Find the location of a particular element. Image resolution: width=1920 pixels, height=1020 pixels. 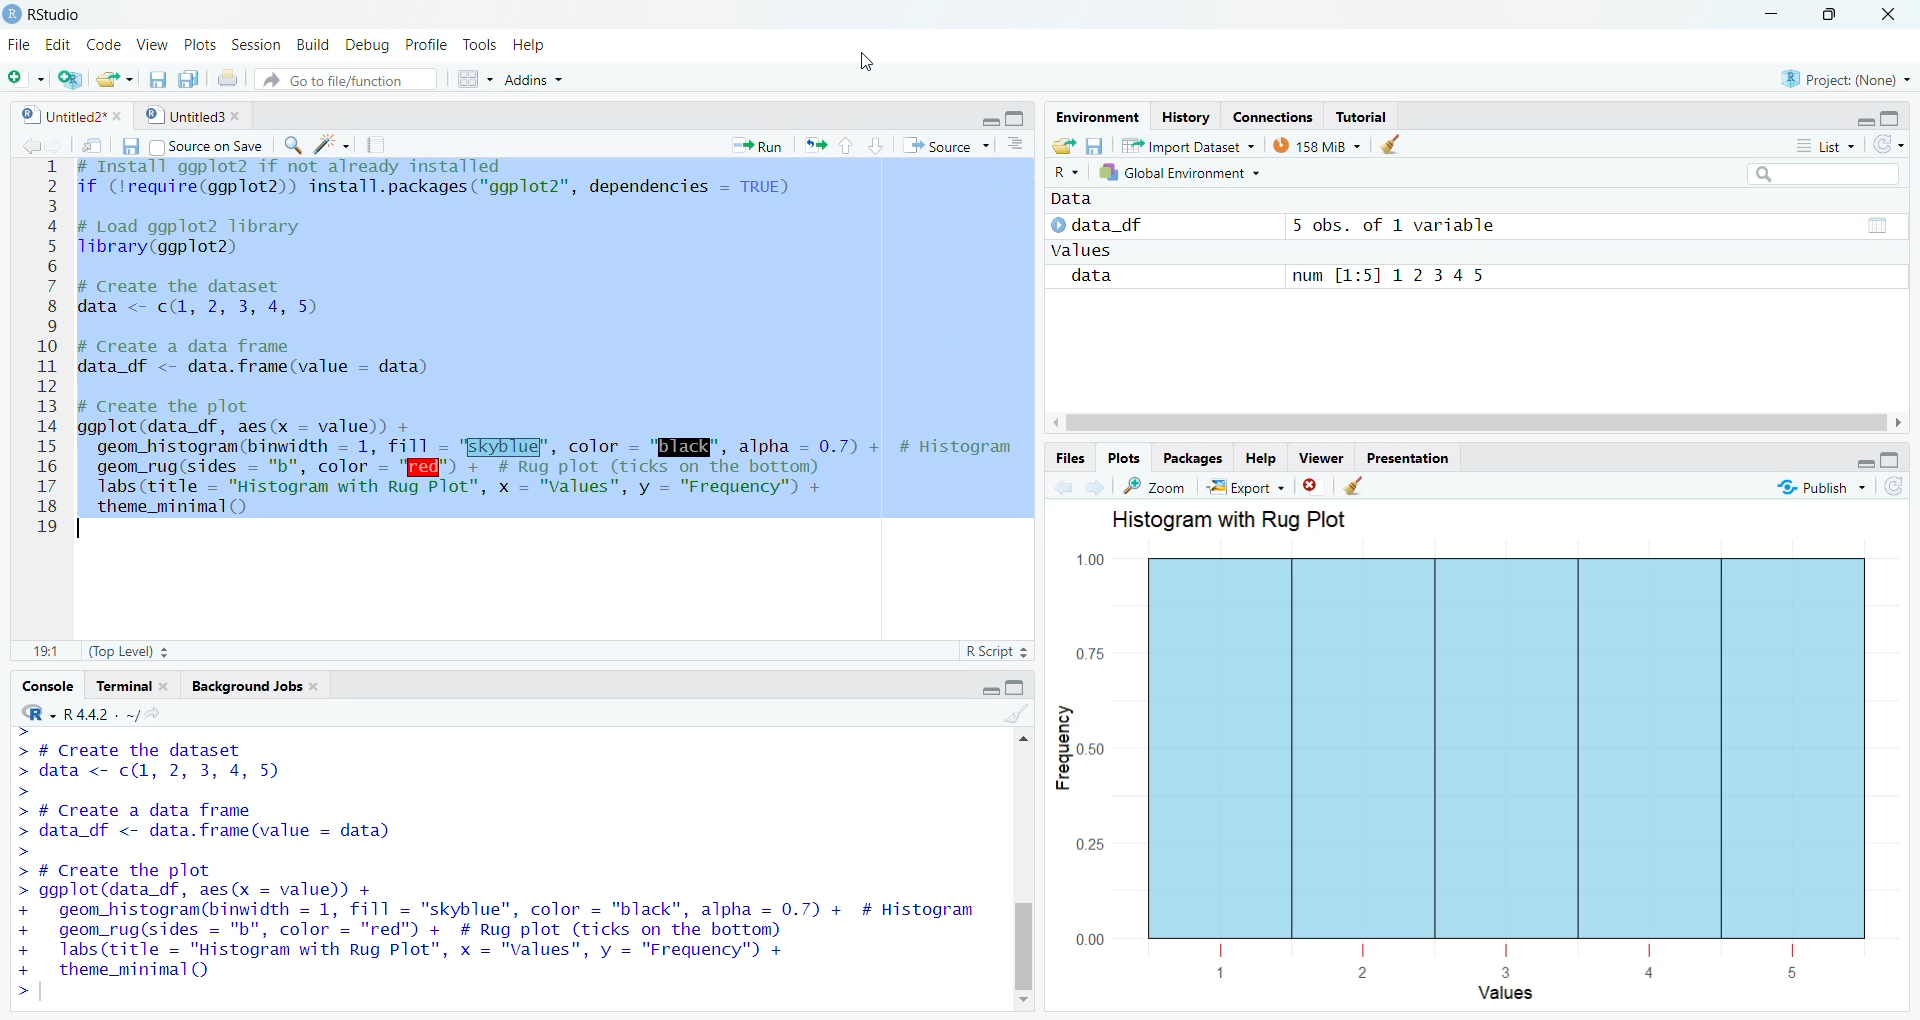

New File is located at coordinates (23, 79).